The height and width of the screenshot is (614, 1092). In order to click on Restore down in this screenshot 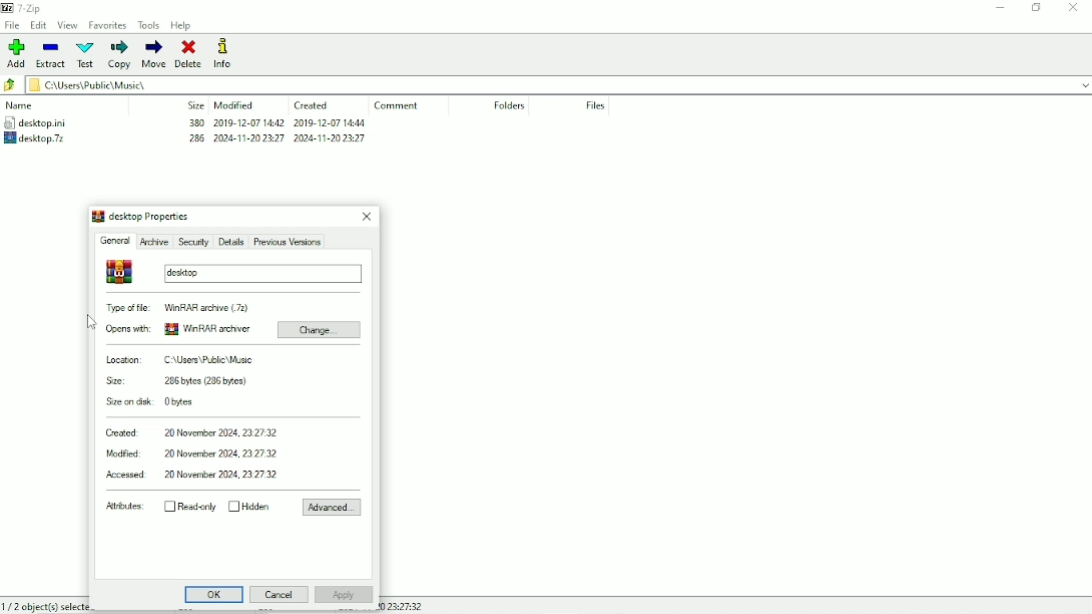, I will do `click(1035, 8)`.